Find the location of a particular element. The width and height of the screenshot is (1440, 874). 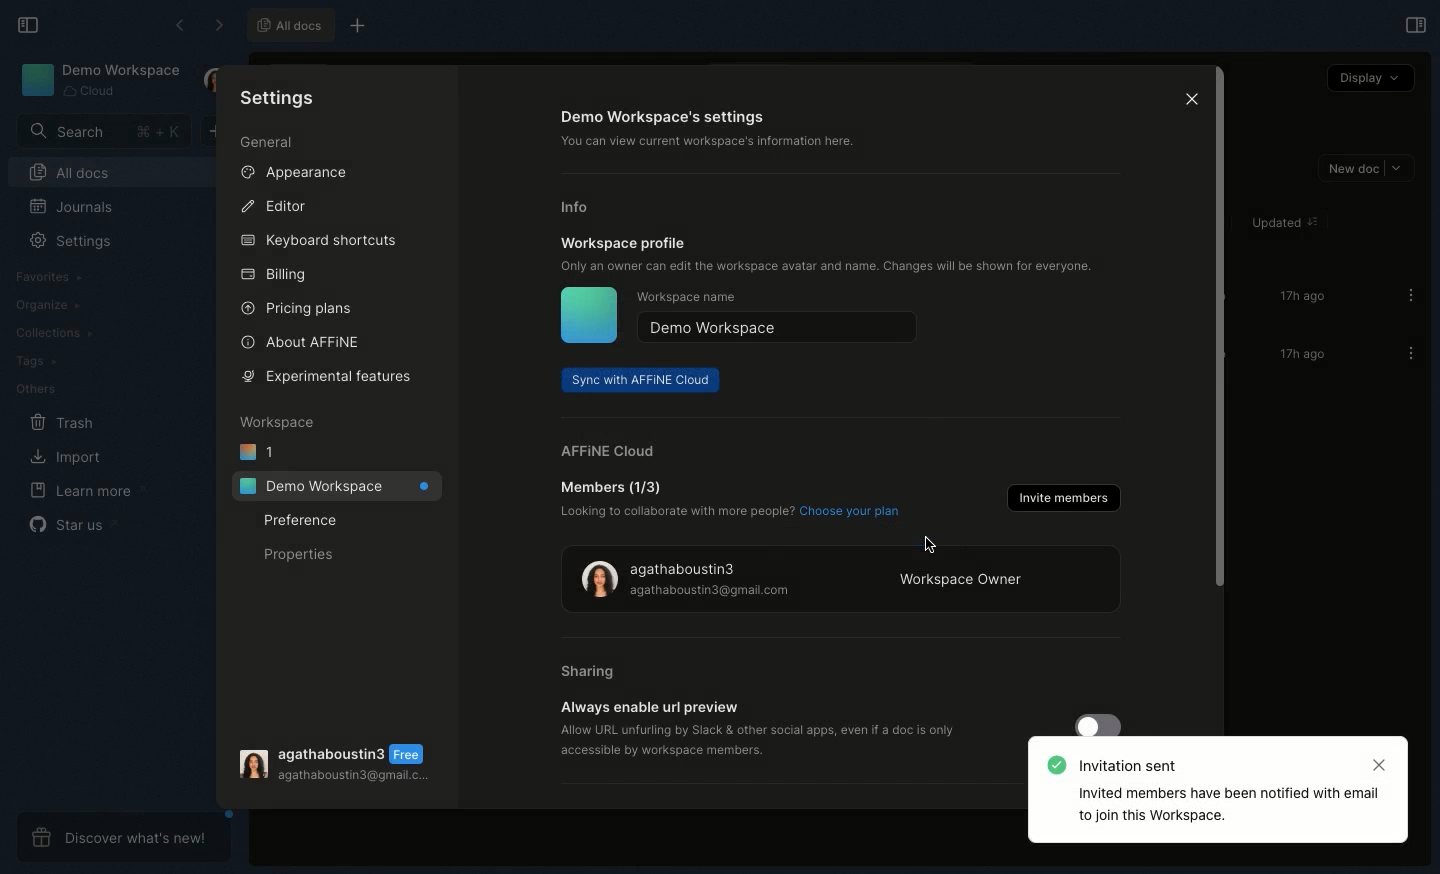

Collections is located at coordinates (53, 331).